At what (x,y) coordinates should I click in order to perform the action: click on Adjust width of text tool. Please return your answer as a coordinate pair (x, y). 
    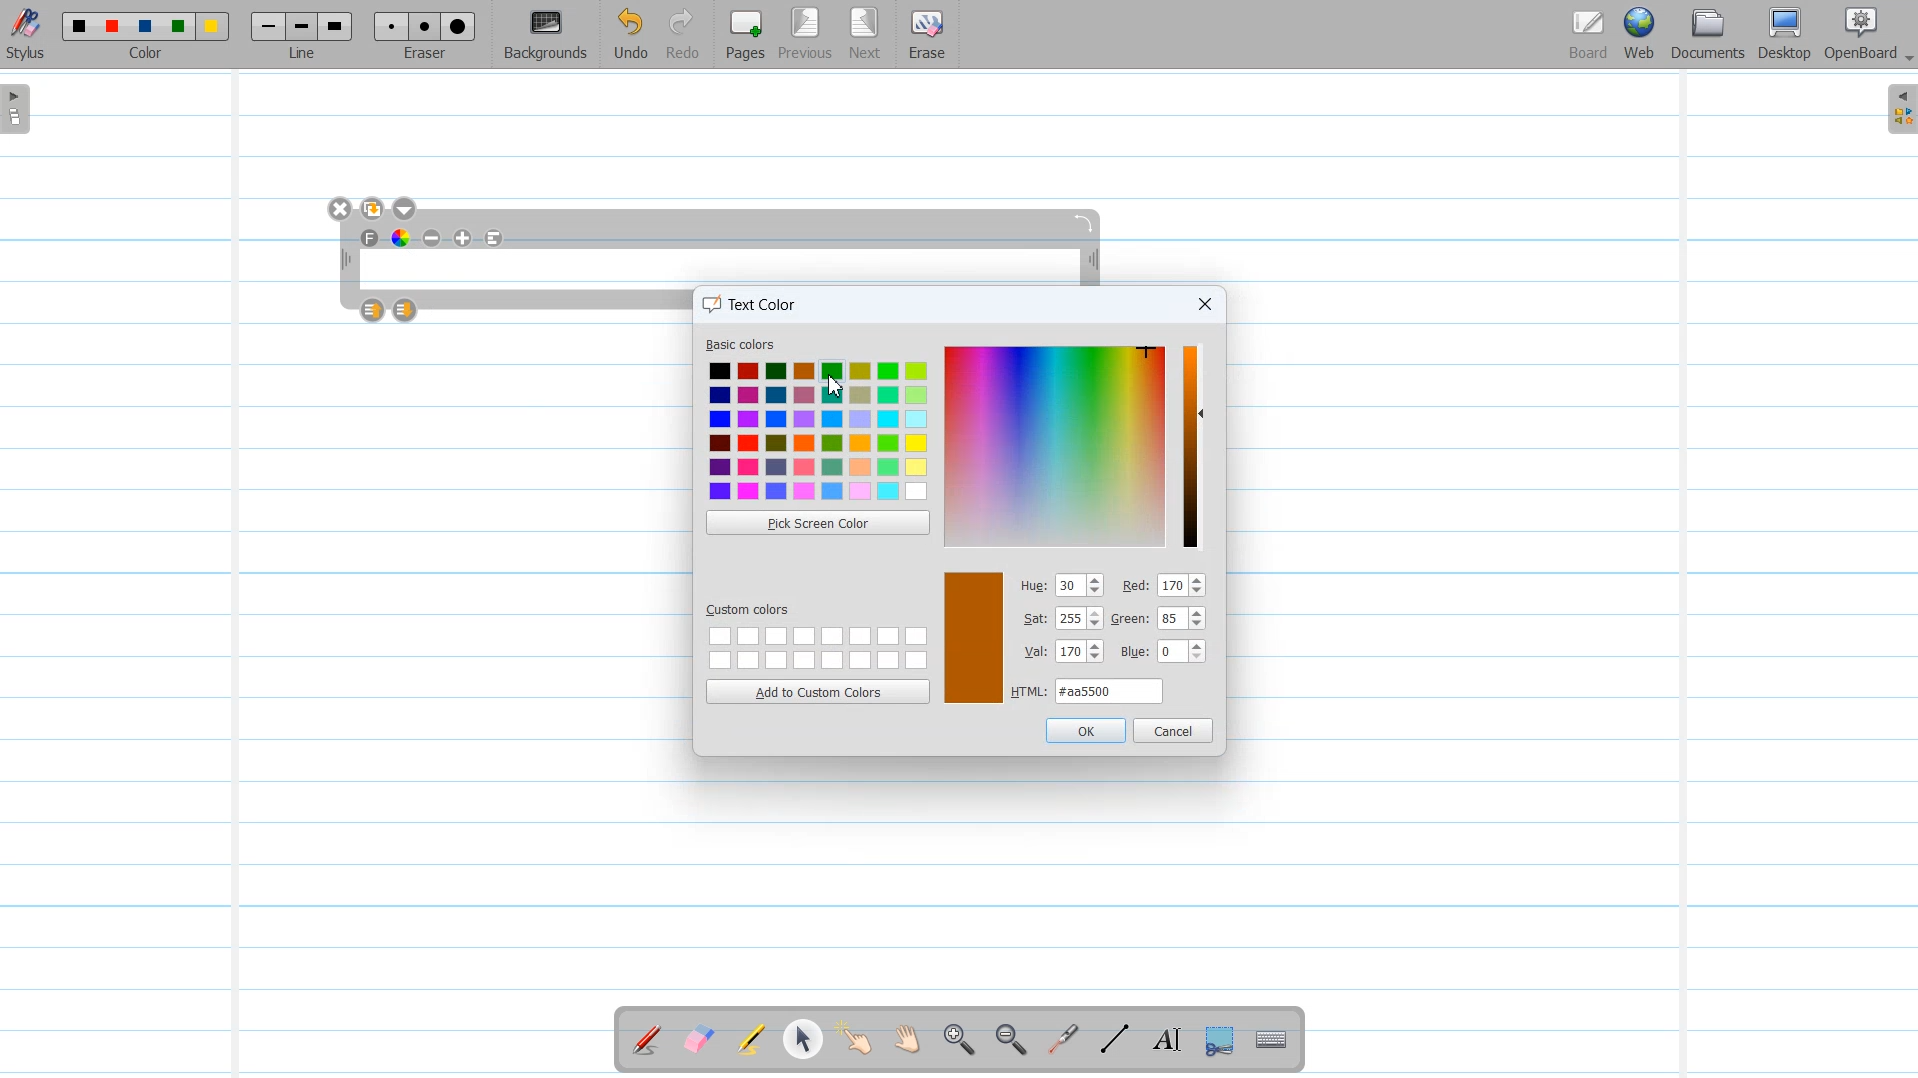
    Looking at the image, I should click on (1094, 262).